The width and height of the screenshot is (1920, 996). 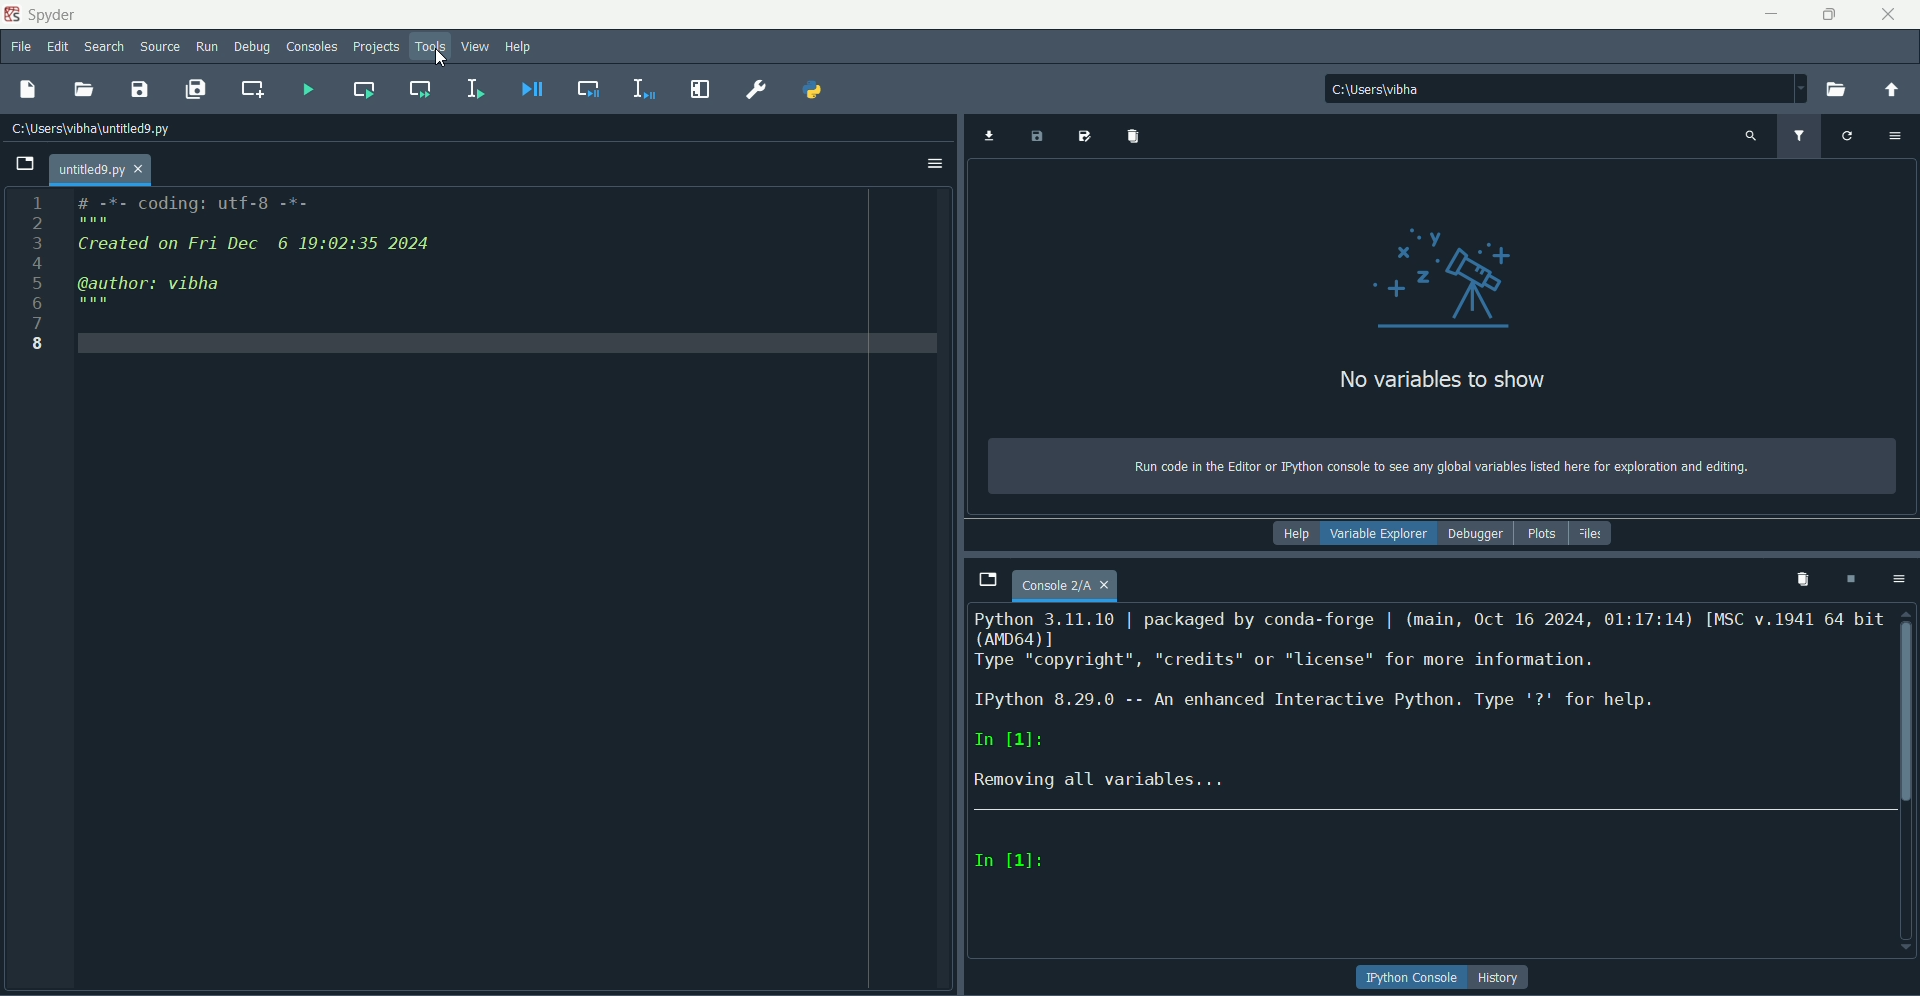 What do you see at coordinates (1751, 135) in the screenshot?
I see `search variable` at bounding box center [1751, 135].